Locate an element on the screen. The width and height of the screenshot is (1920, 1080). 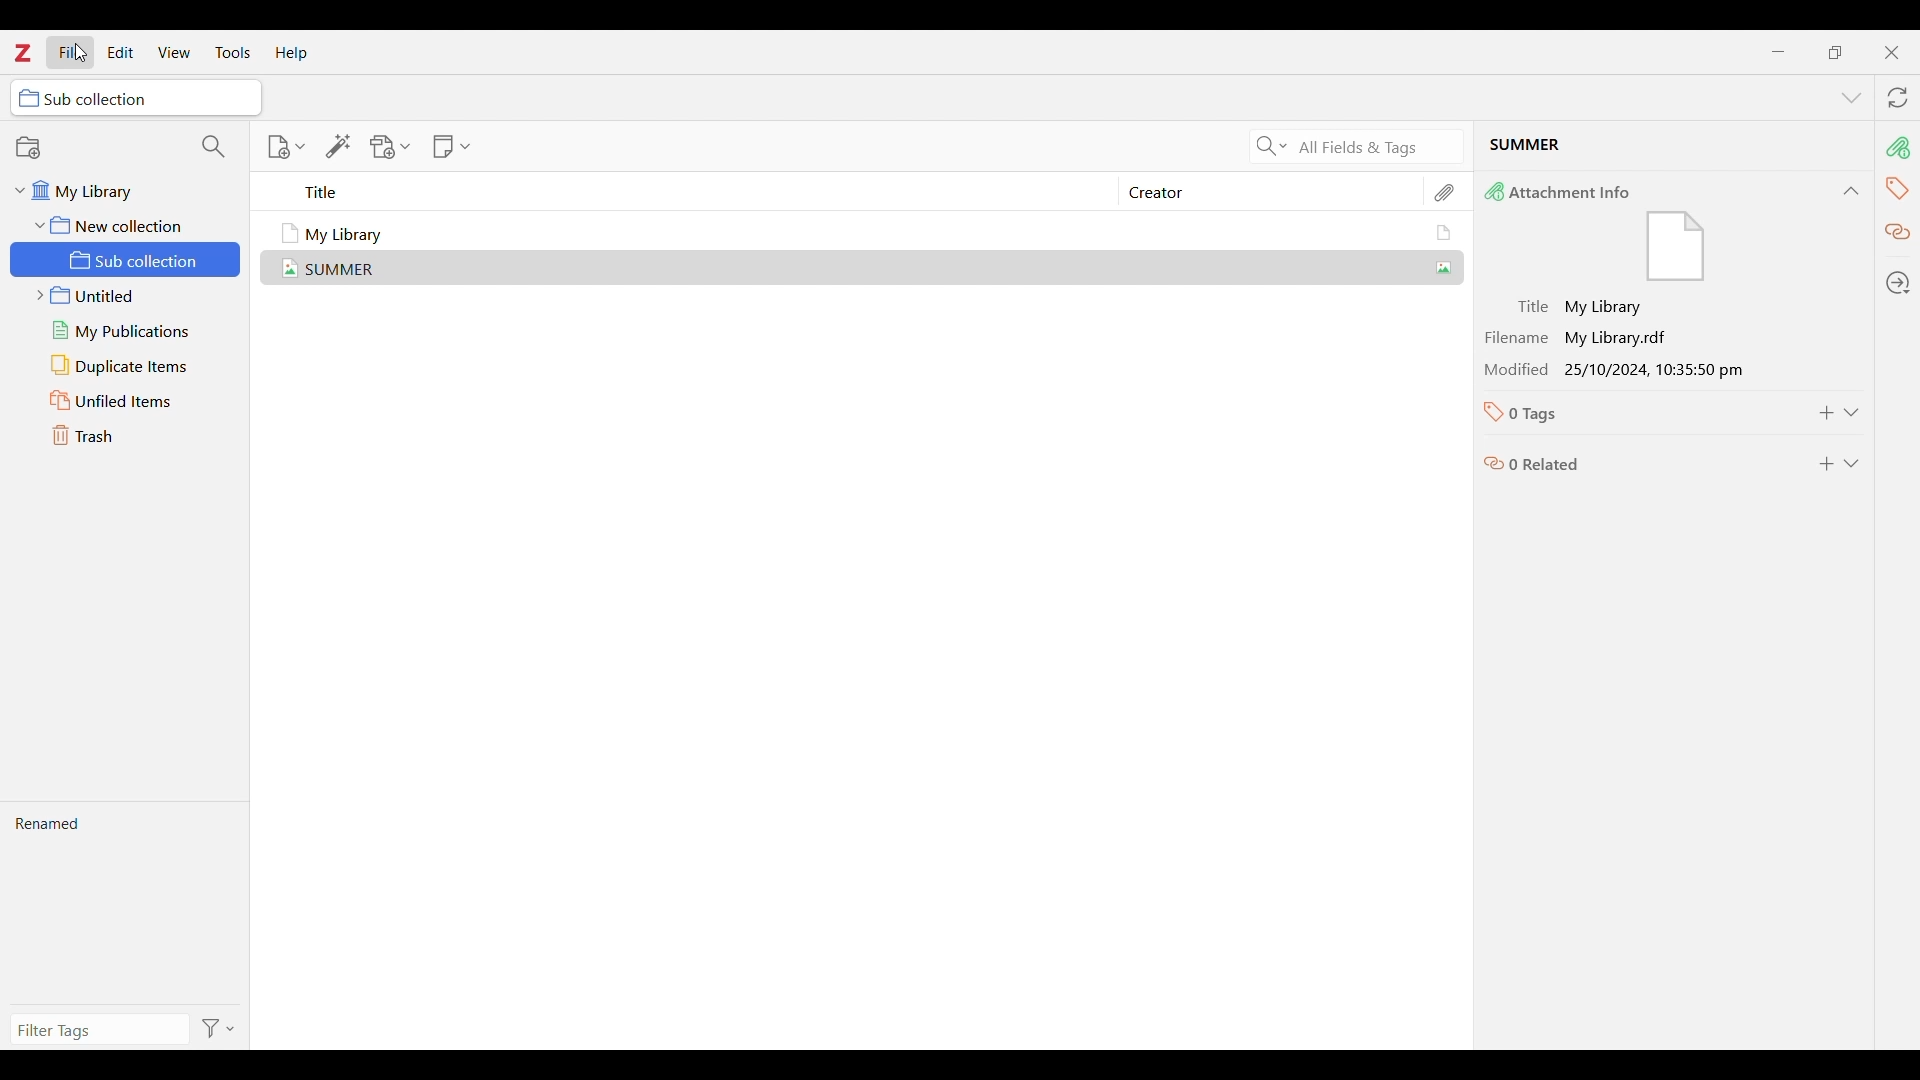
My library is located at coordinates (115, 191).